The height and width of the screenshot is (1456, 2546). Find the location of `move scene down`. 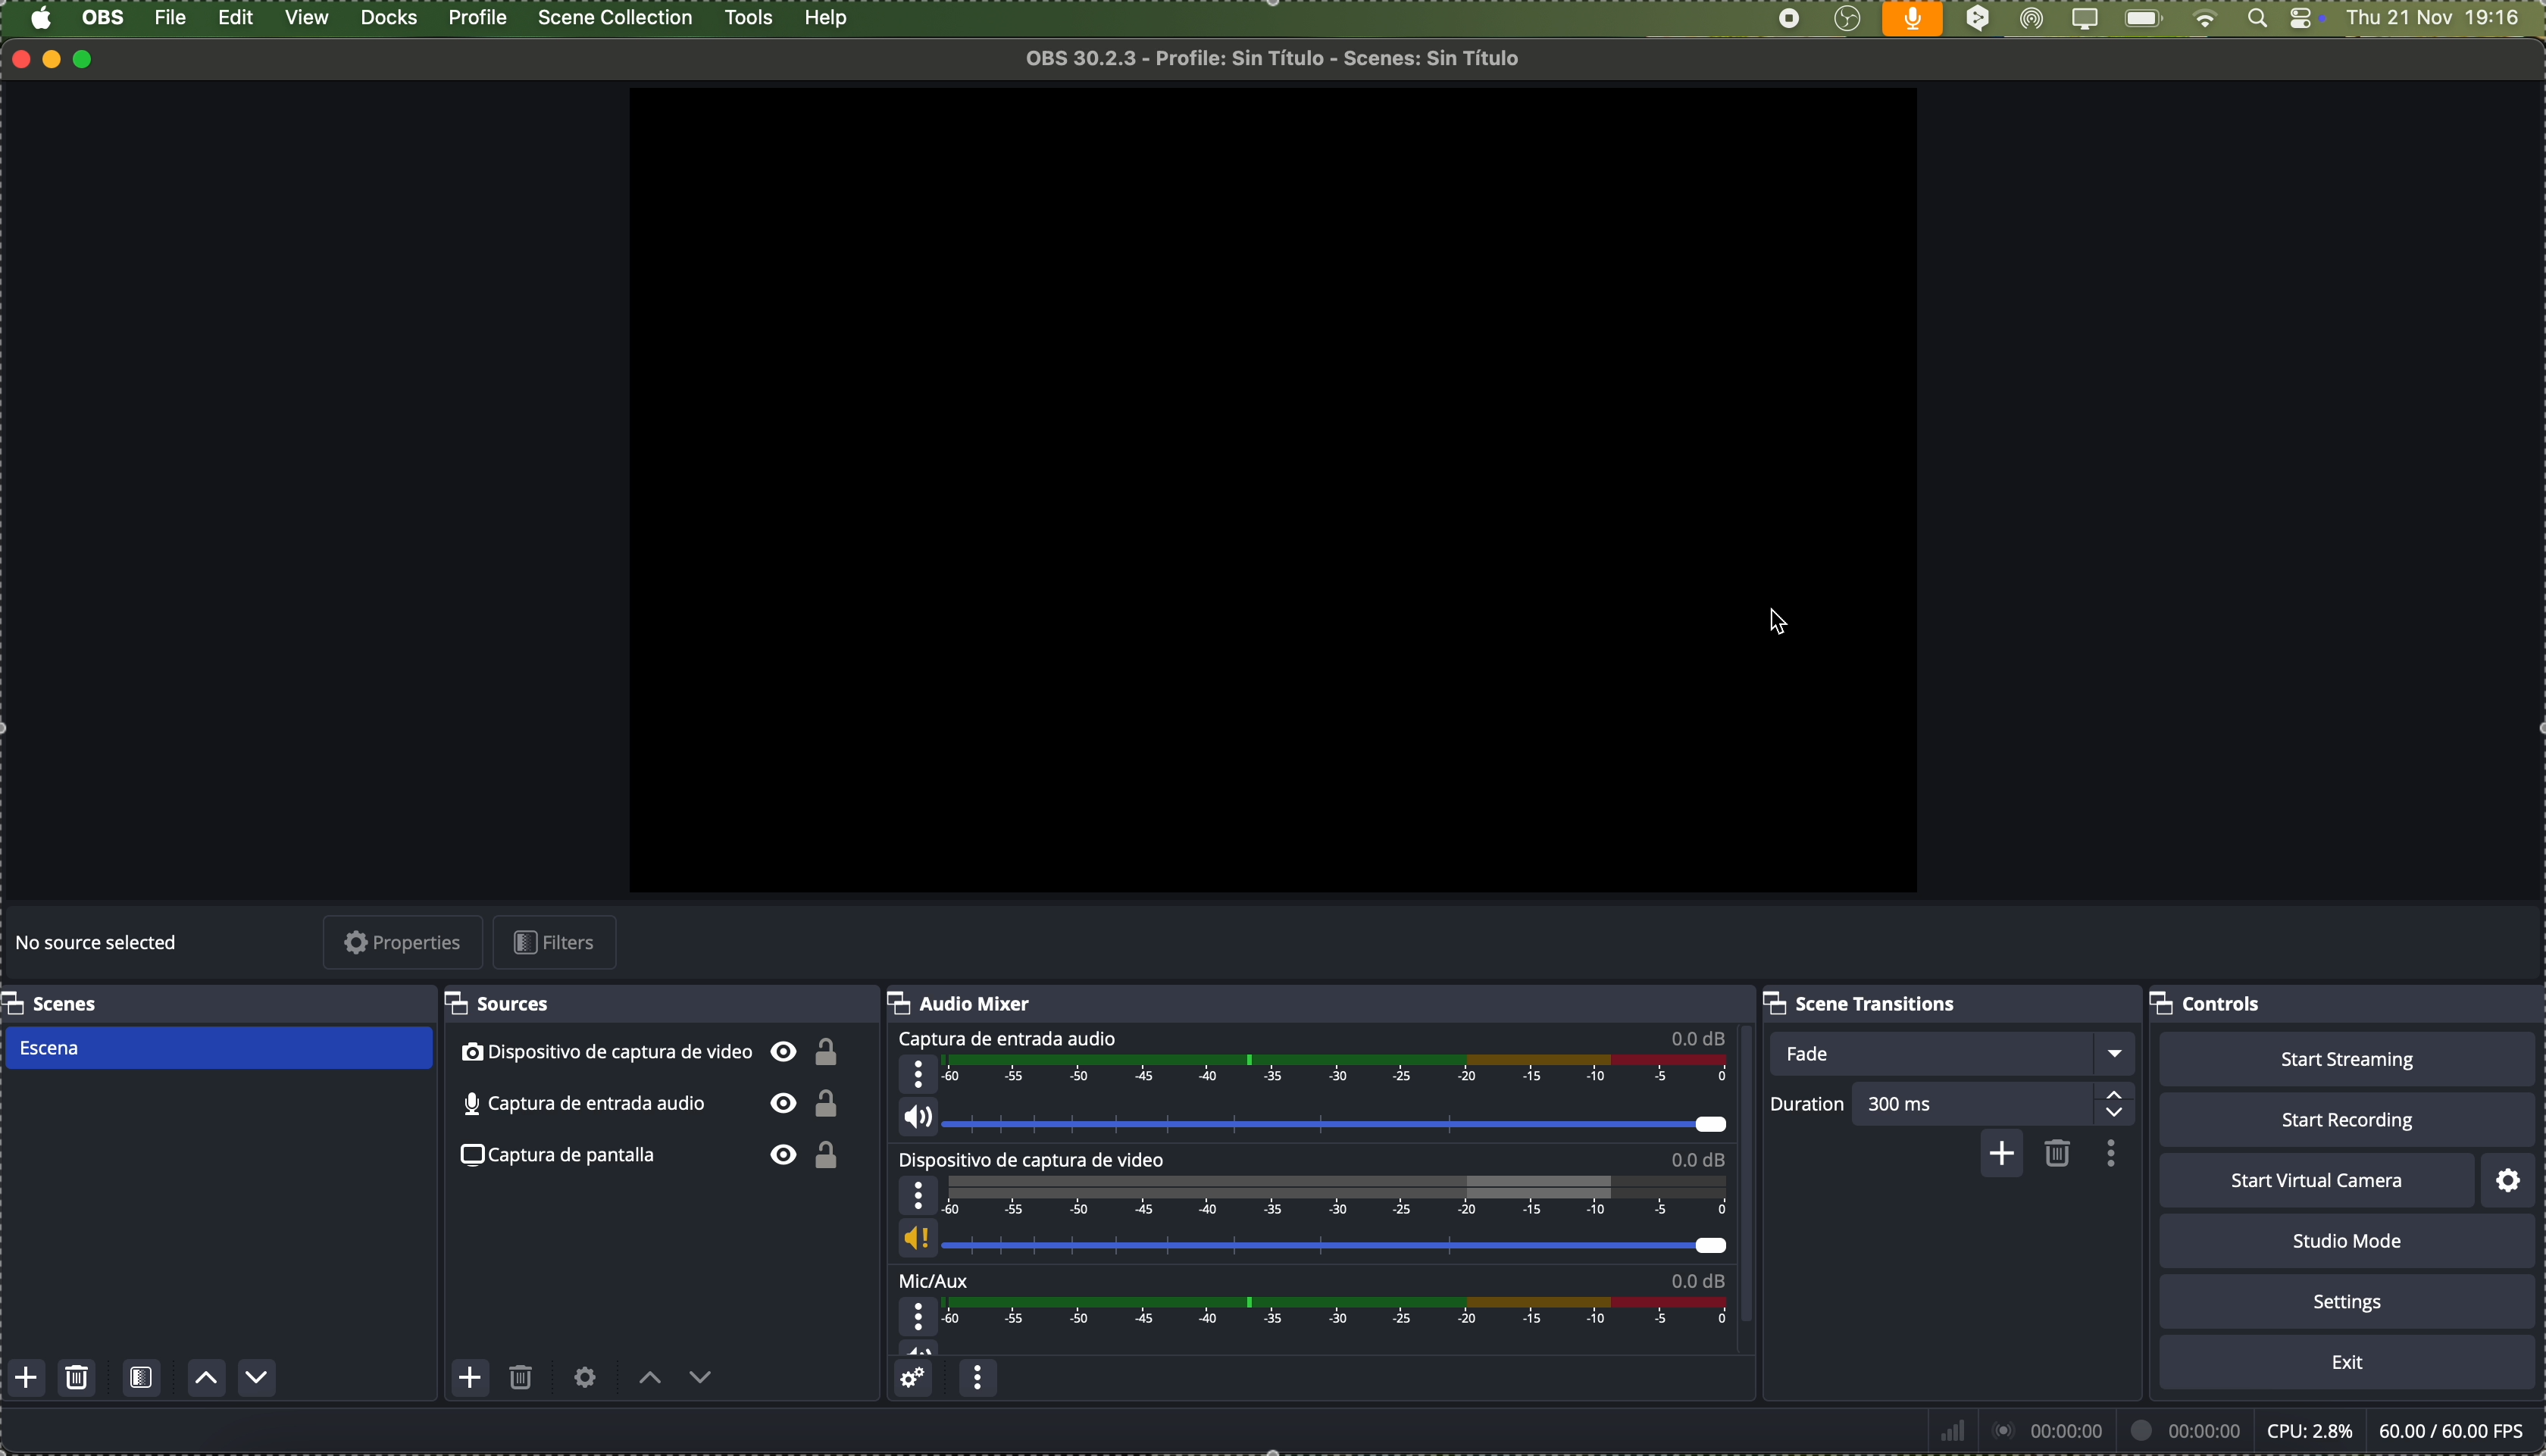

move scene down is located at coordinates (258, 1378).